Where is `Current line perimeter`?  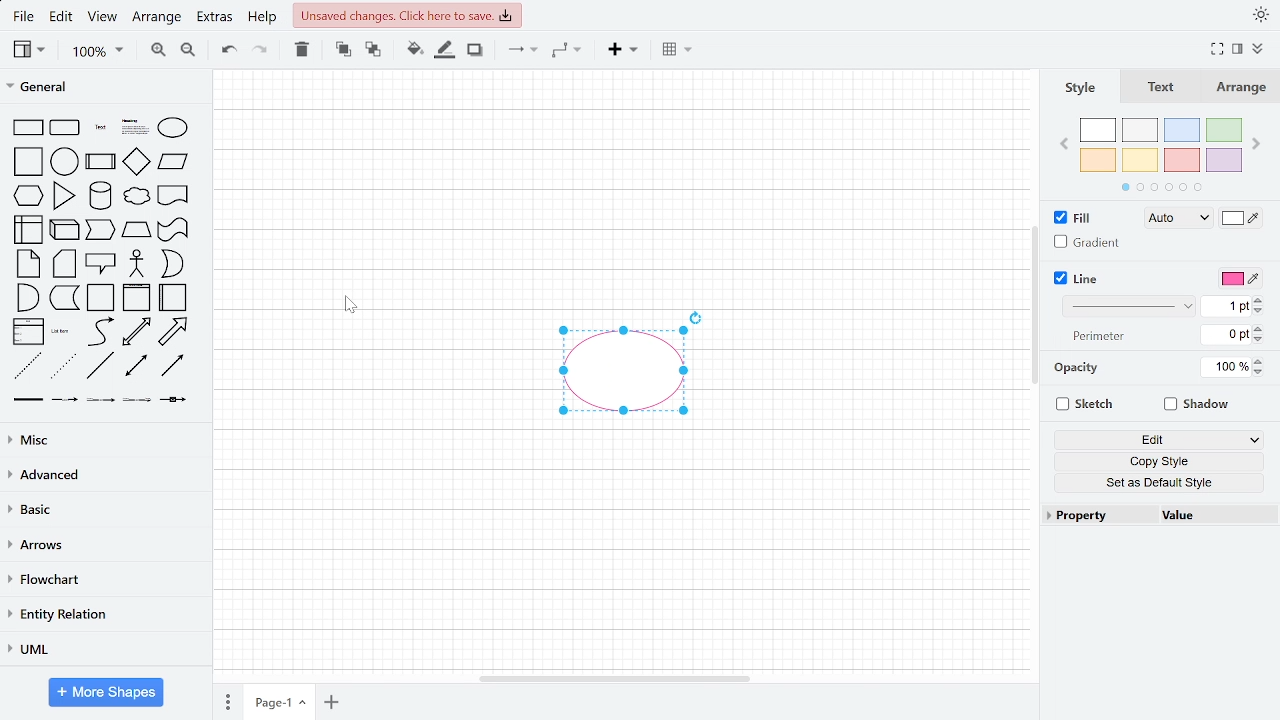 Current line perimeter is located at coordinates (1222, 334).